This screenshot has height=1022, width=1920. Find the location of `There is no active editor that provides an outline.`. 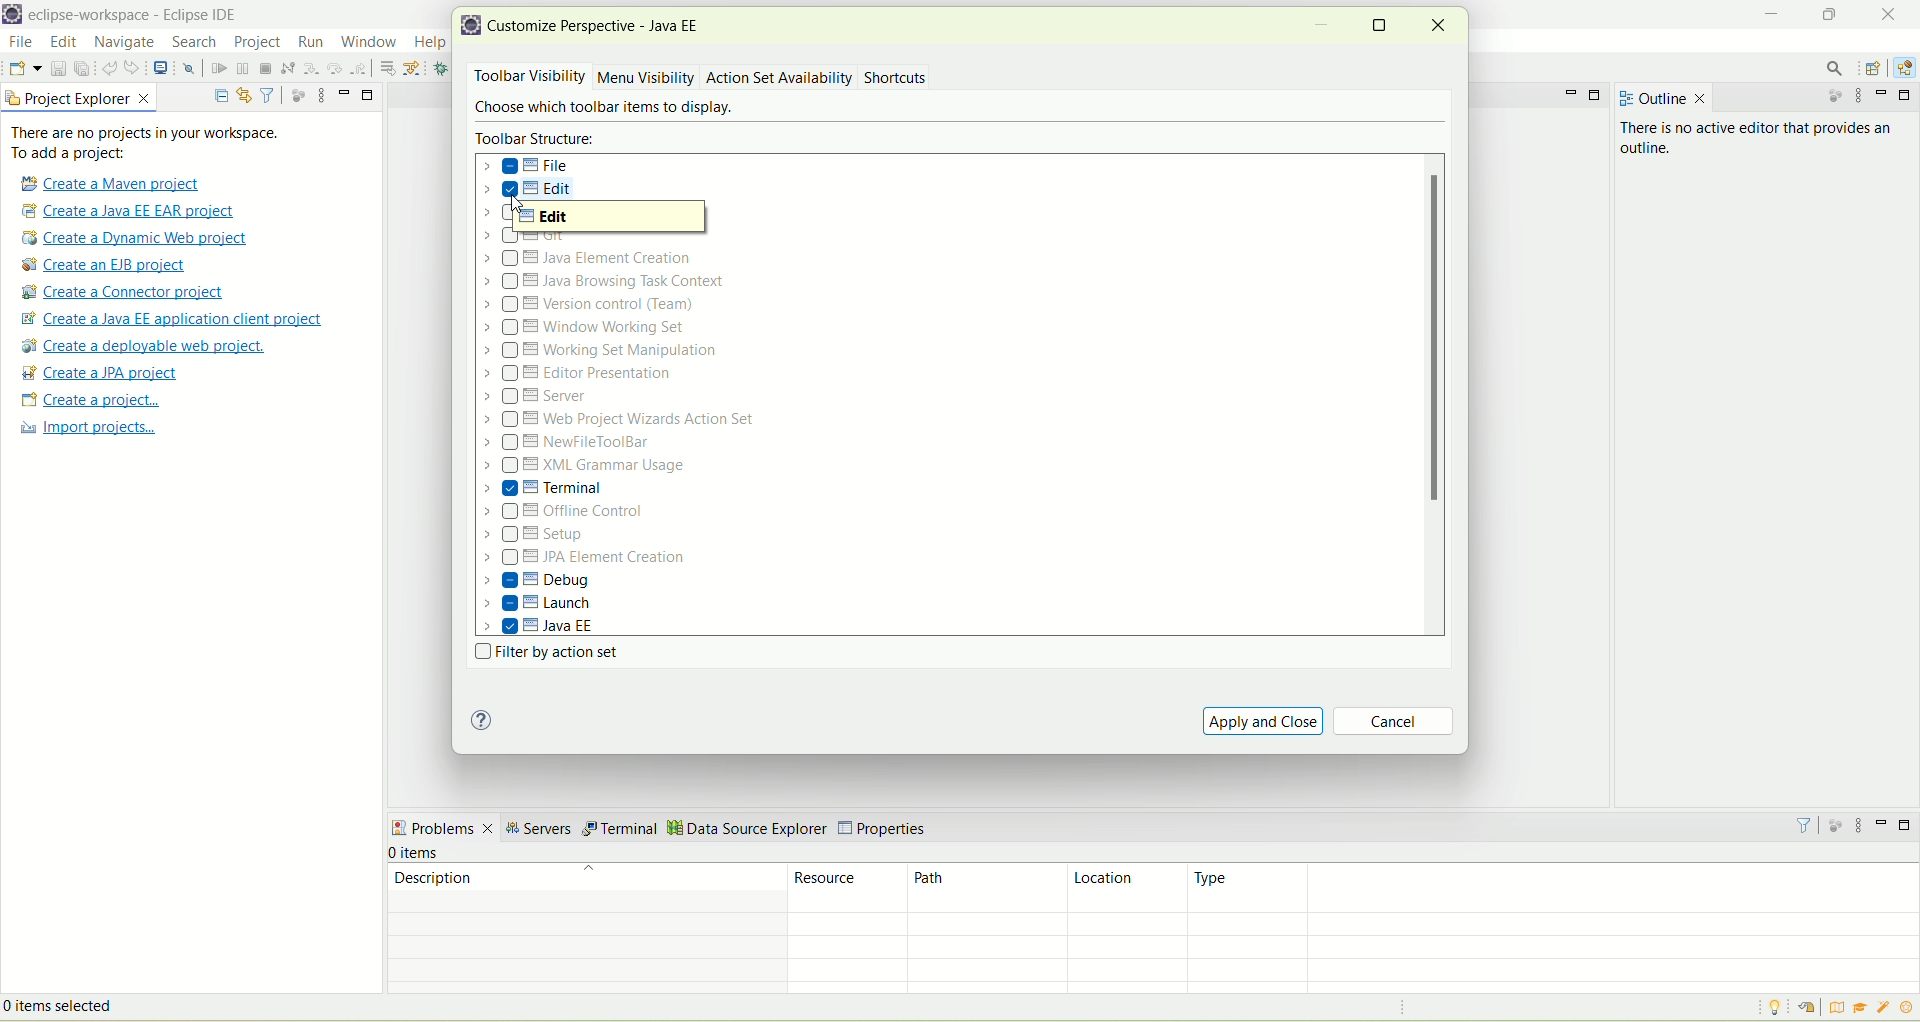

There is no active editor that provides an outline. is located at coordinates (1724, 153).